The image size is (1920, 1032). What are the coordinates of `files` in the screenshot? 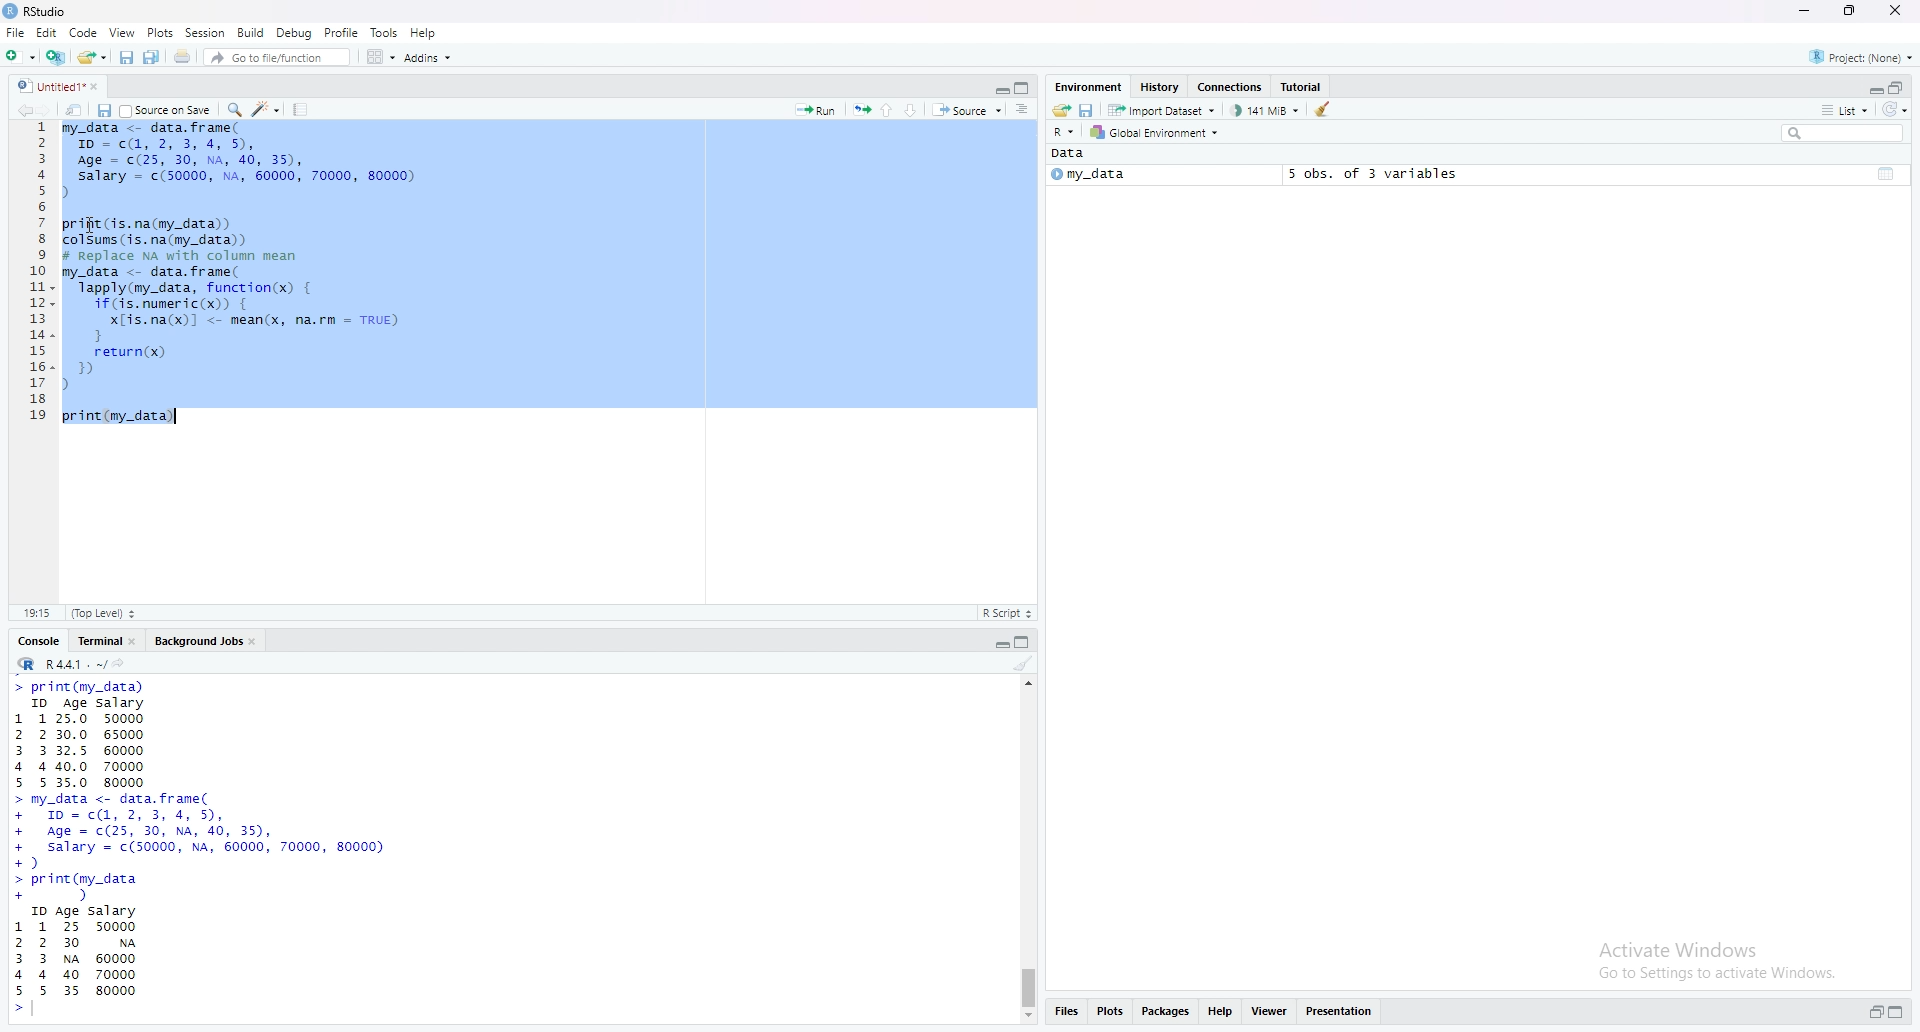 It's located at (1065, 1012).